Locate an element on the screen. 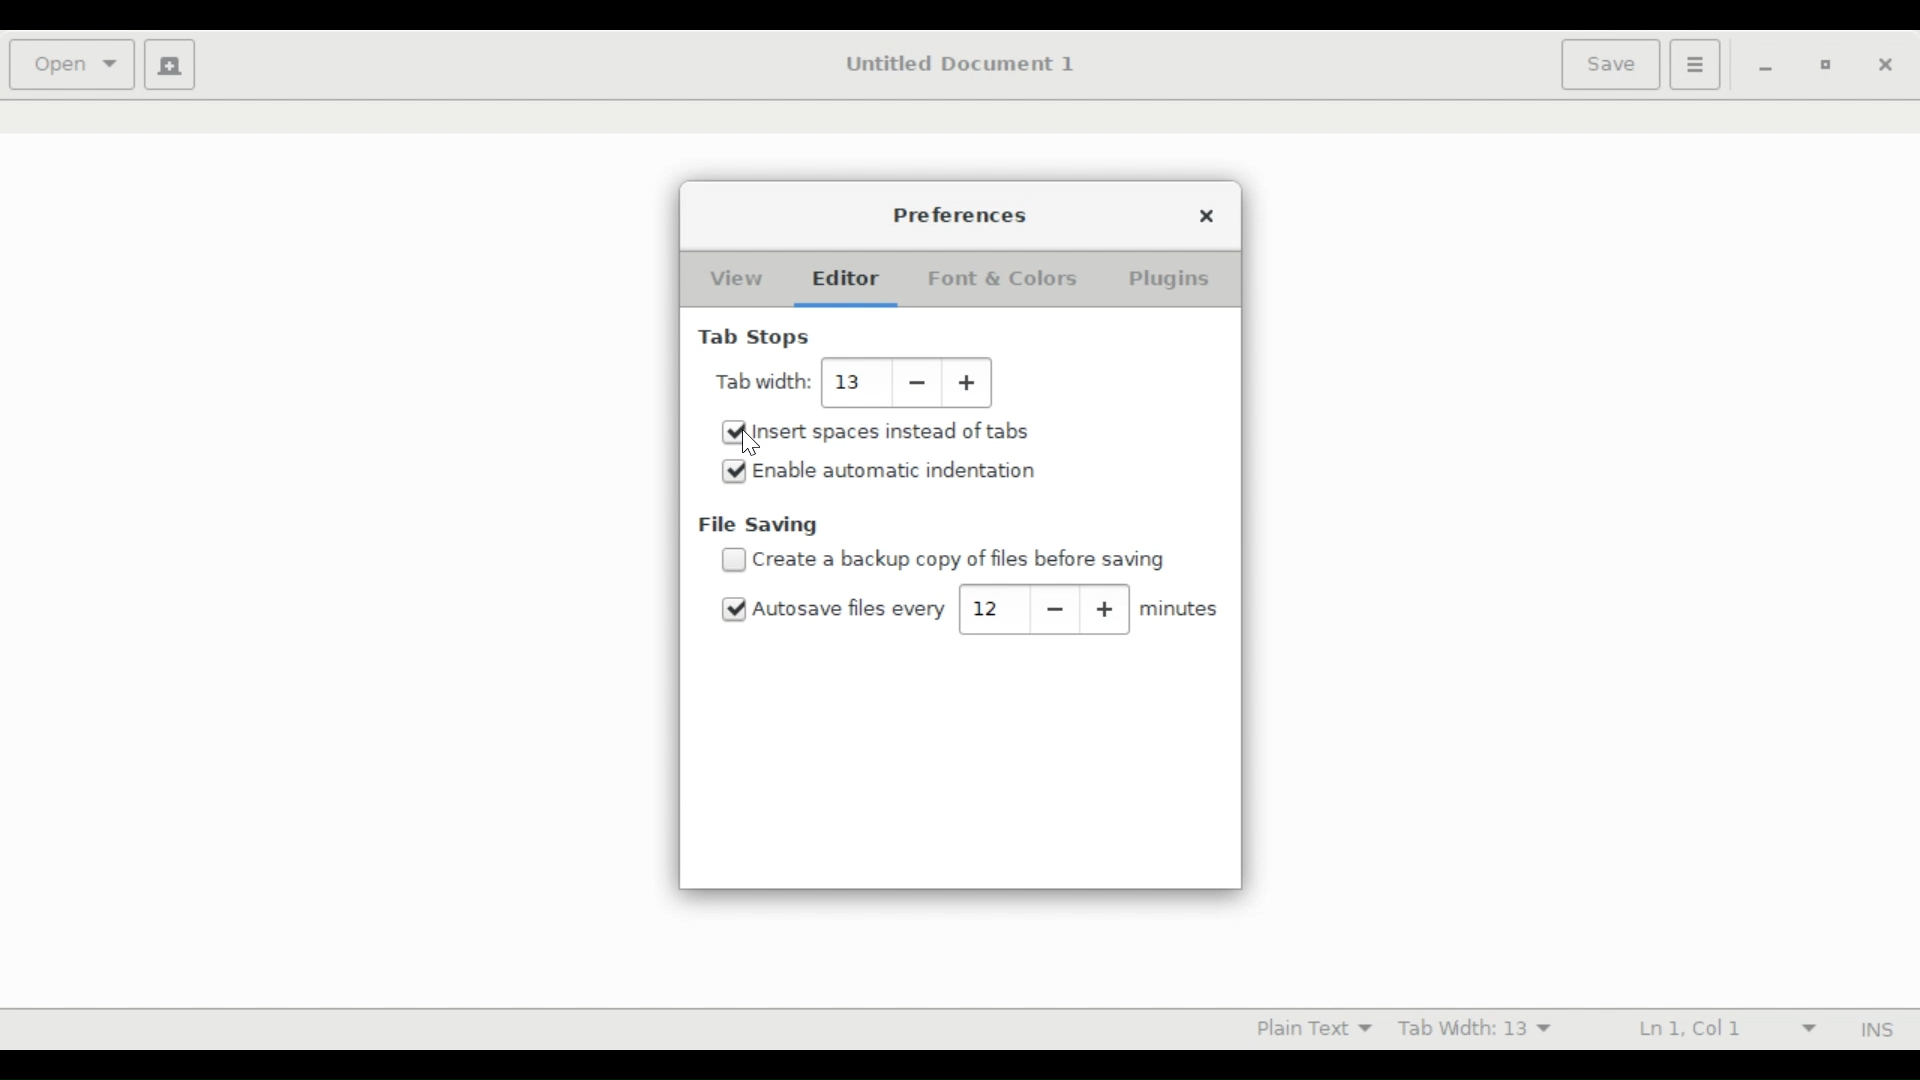 This screenshot has width=1920, height=1080. View is located at coordinates (733, 279).